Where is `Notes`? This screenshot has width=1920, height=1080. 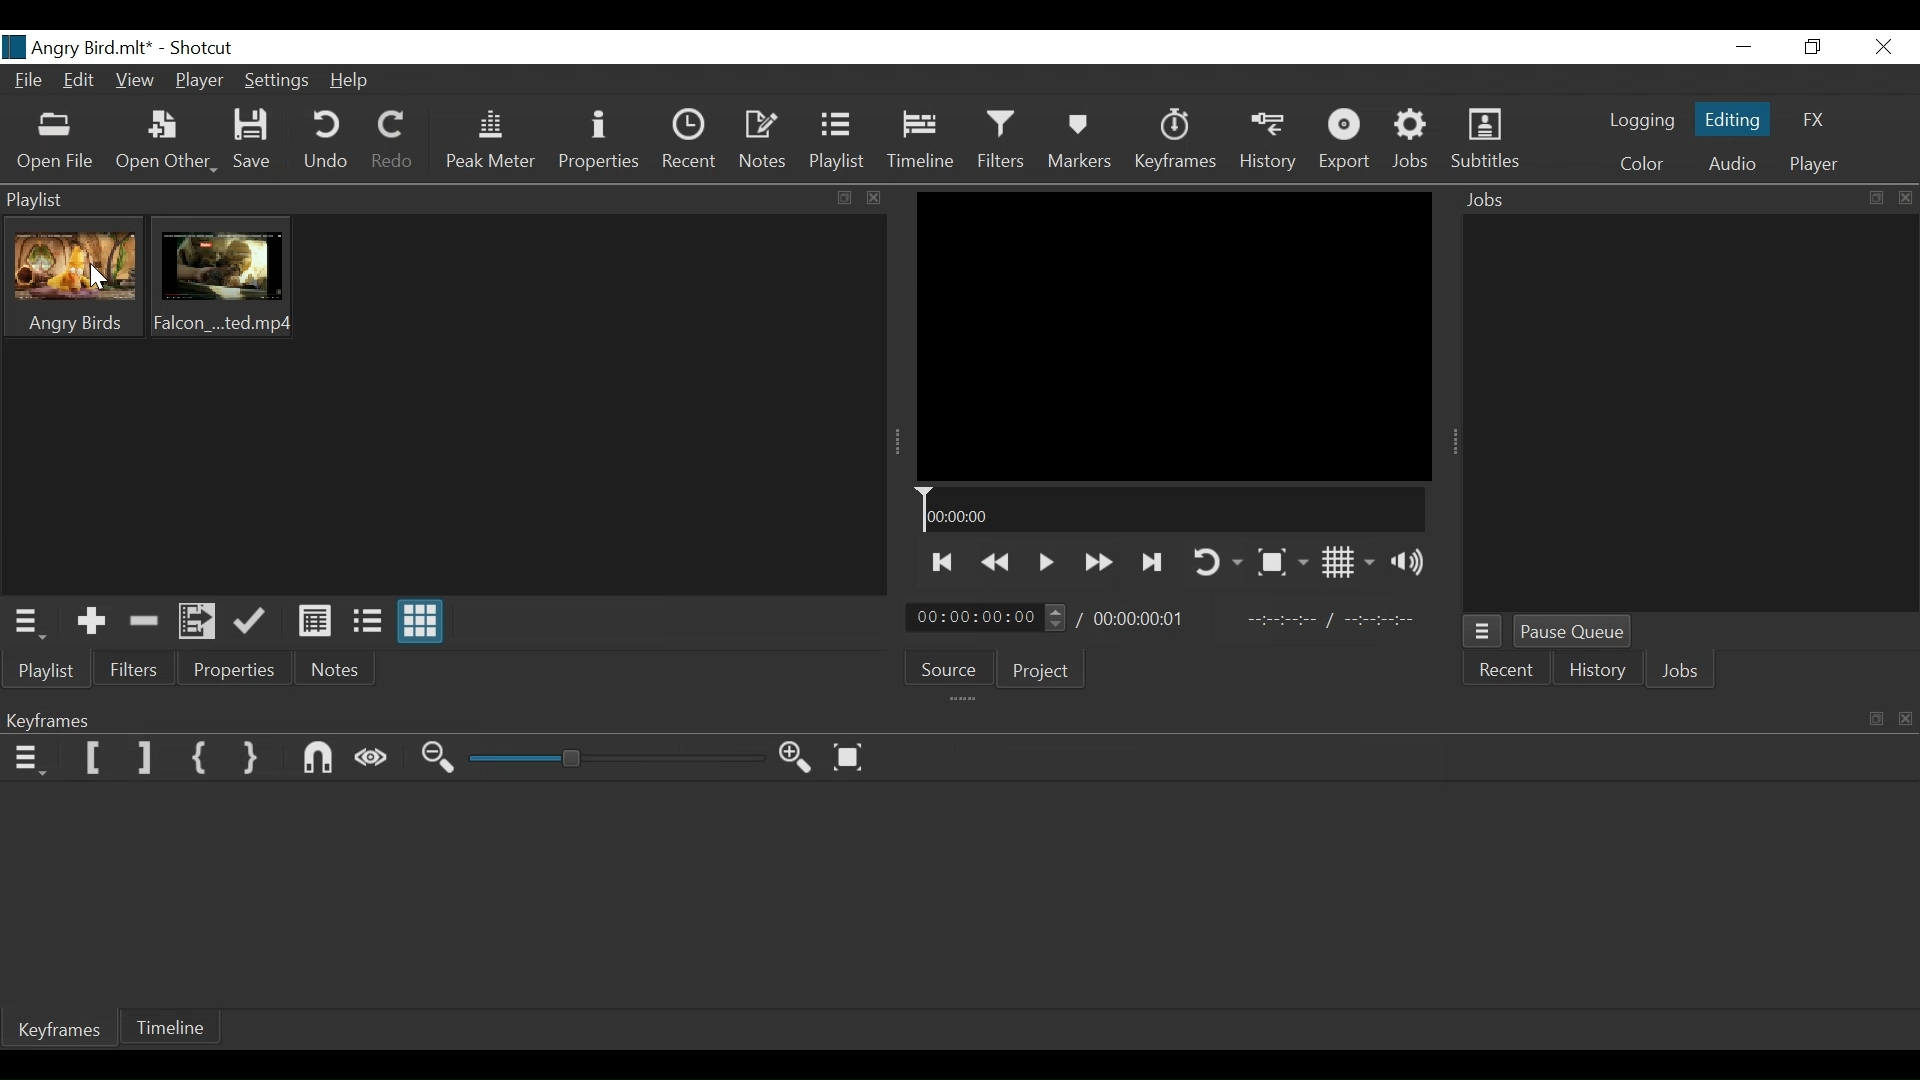
Notes is located at coordinates (764, 142).